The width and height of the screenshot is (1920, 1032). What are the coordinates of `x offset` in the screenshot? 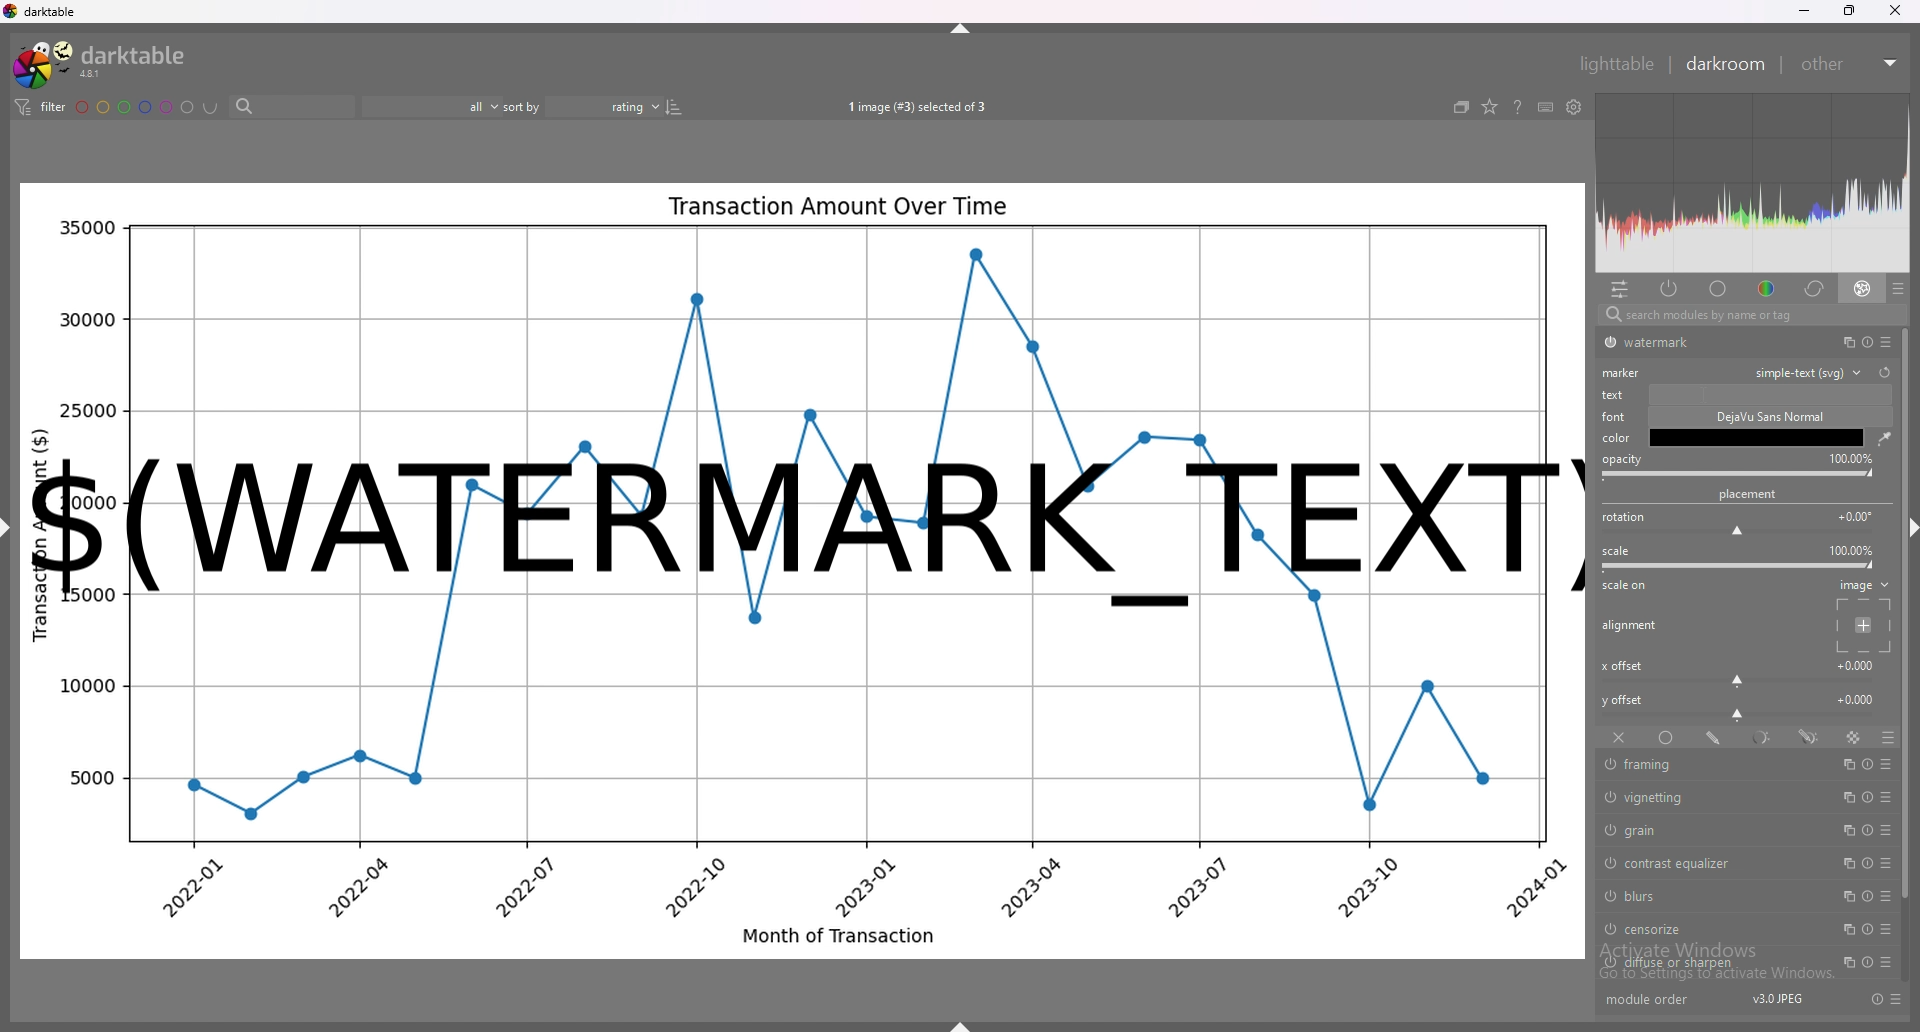 It's located at (1621, 666).